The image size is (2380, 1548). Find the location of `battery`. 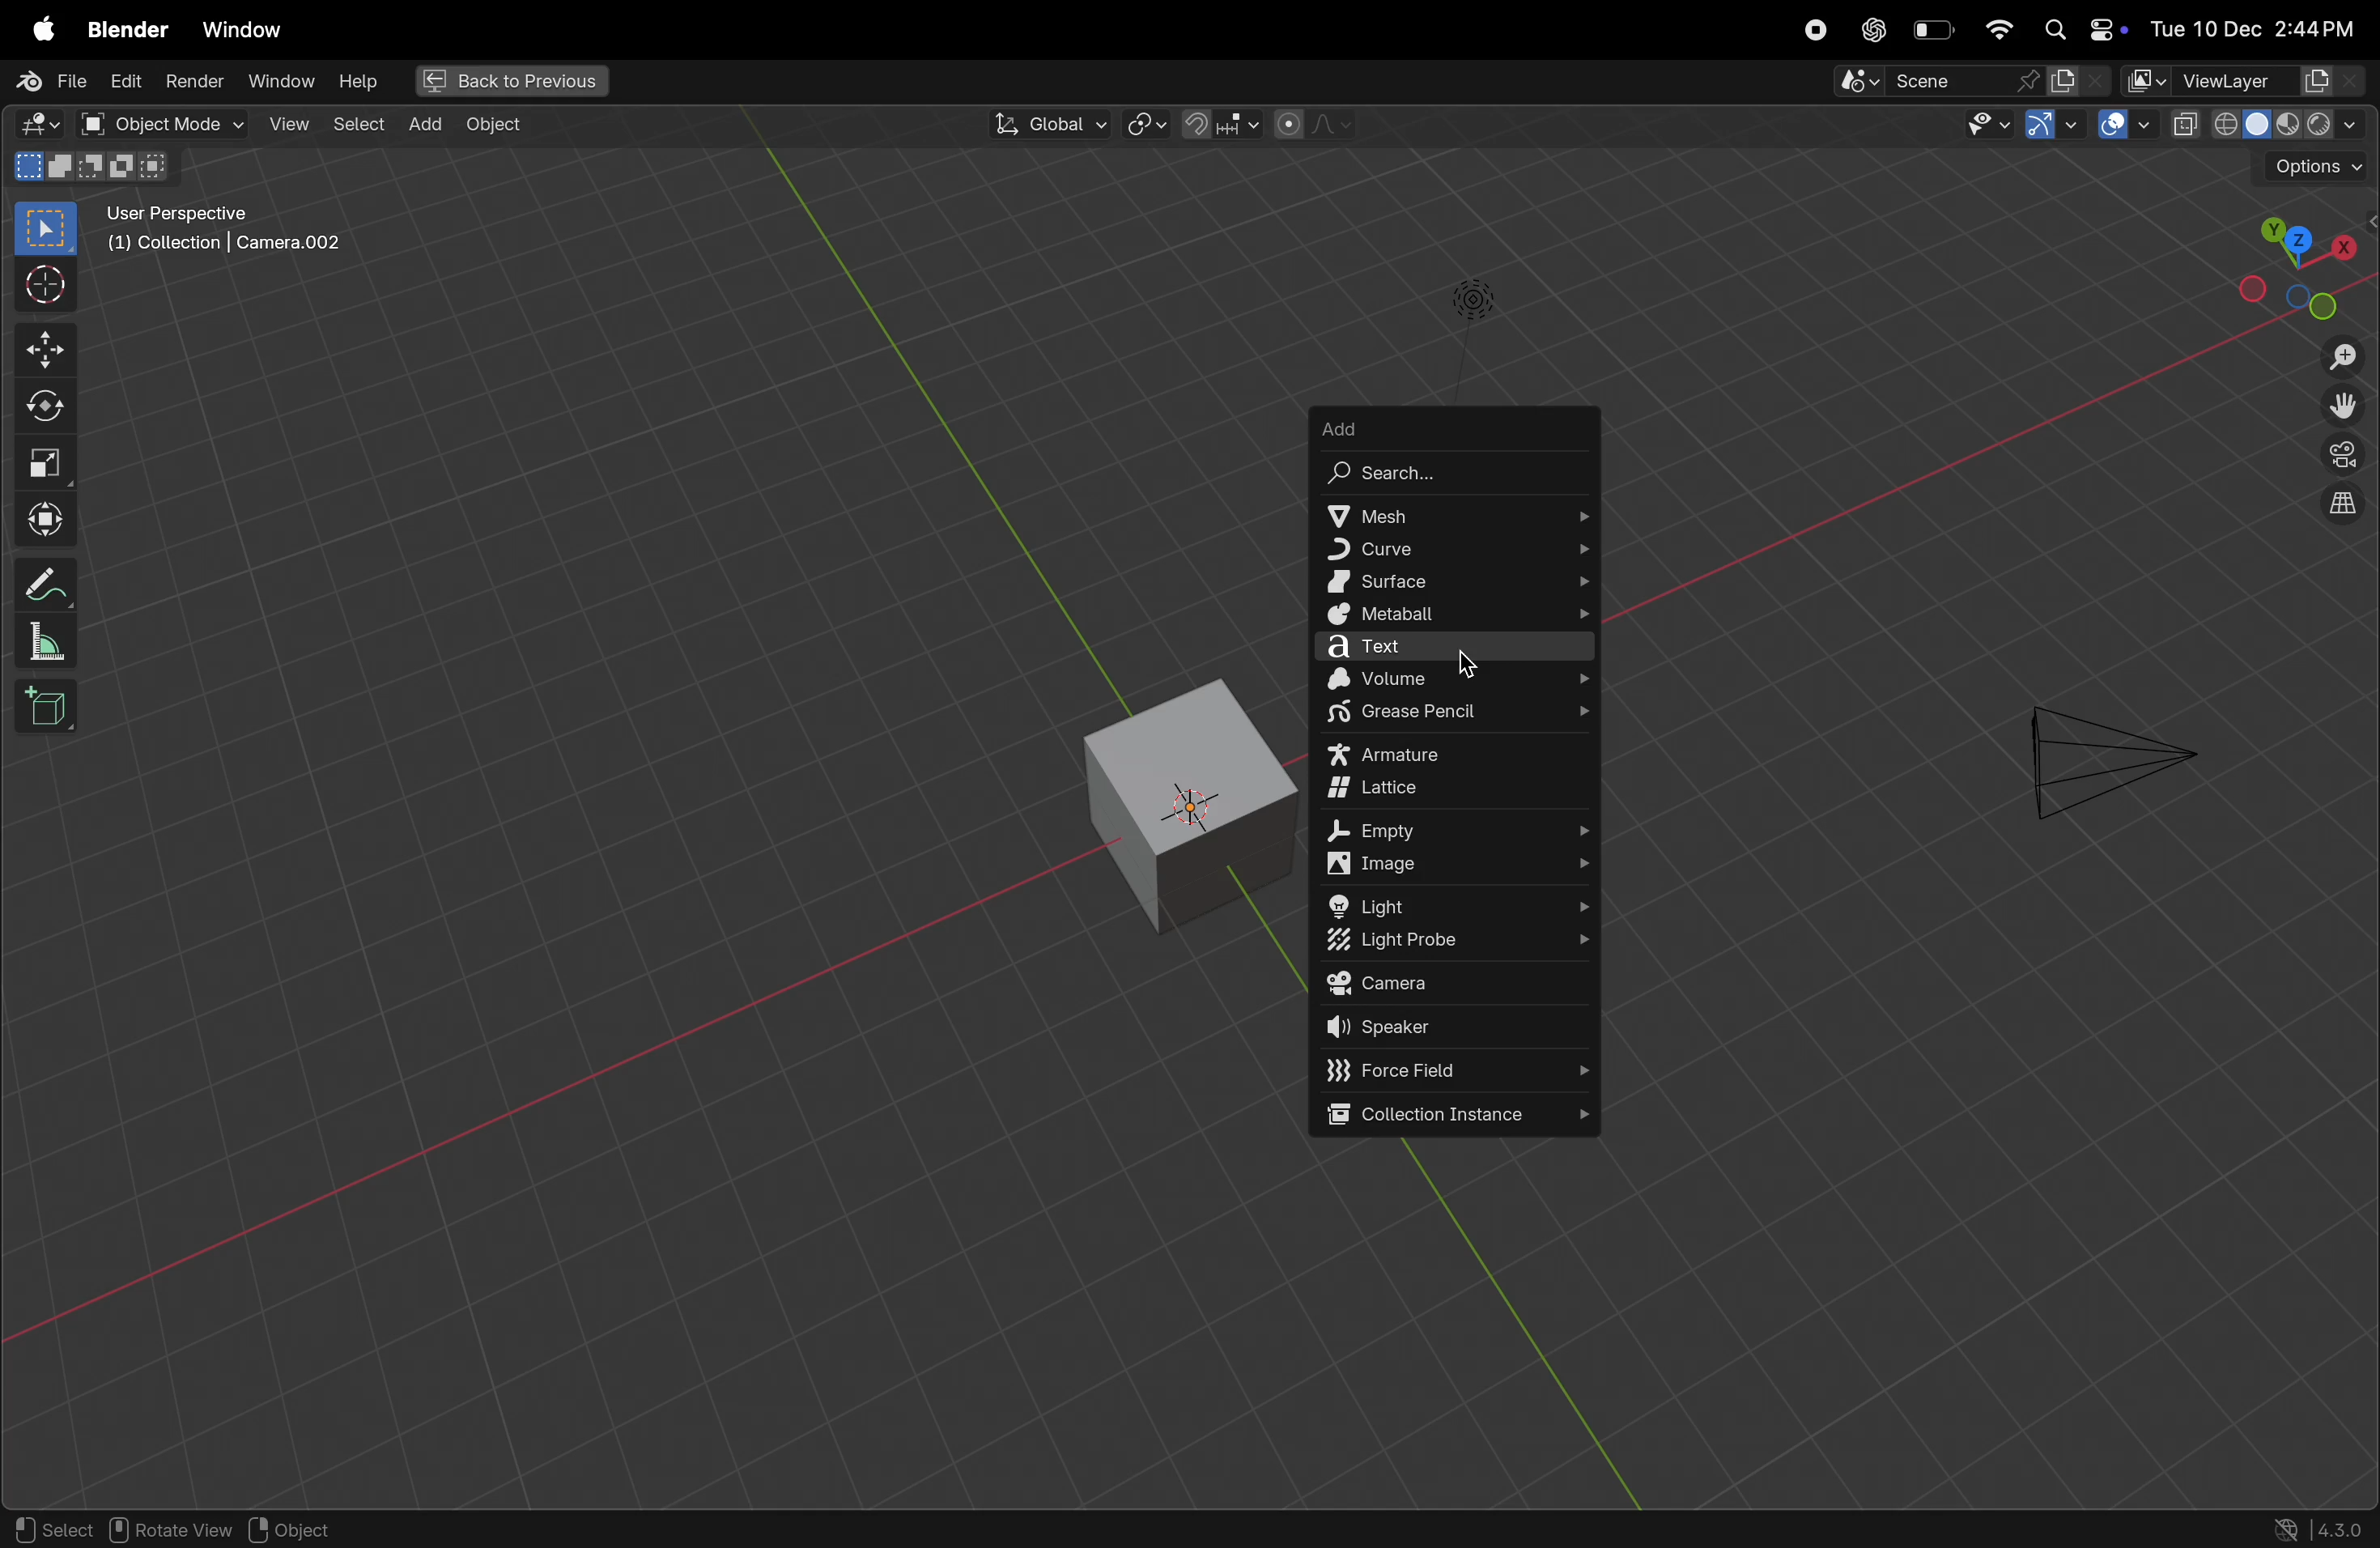

battery is located at coordinates (1934, 30).